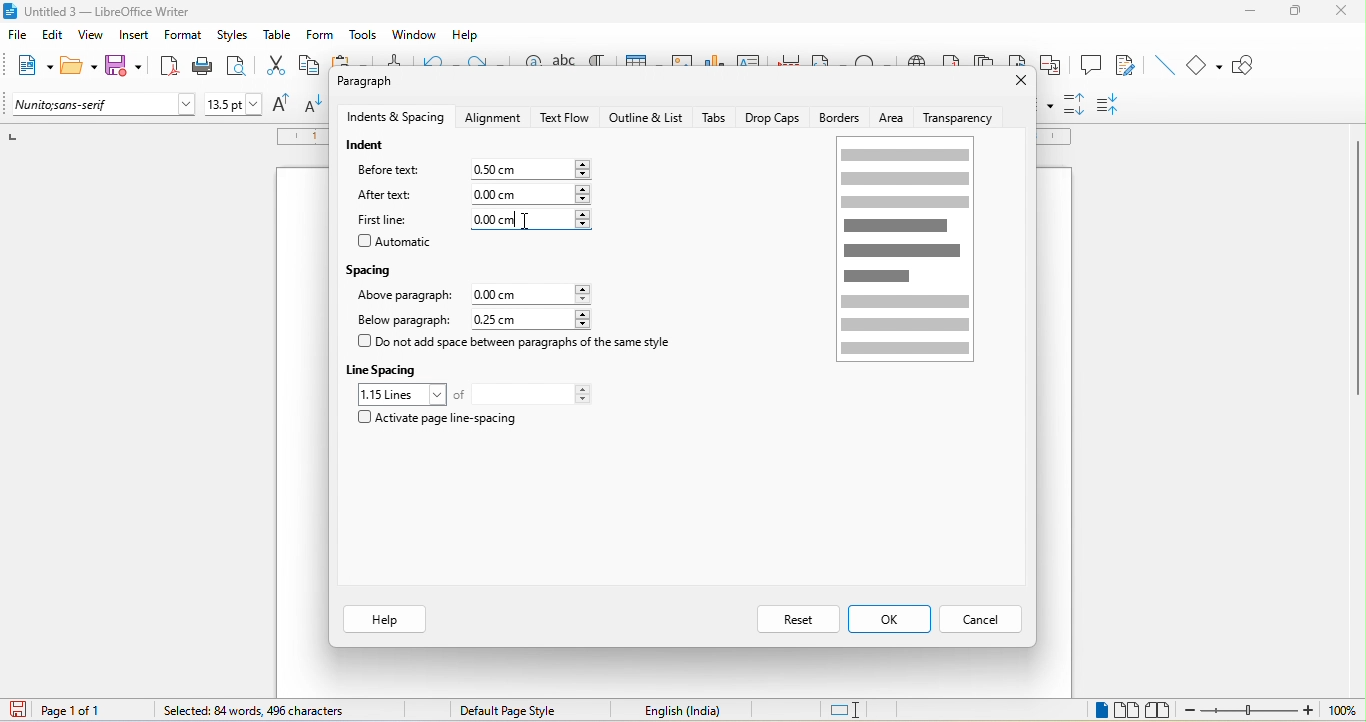 The height and width of the screenshot is (722, 1366). Describe the element at coordinates (710, 710) in the screenshot. I see `text language` at that location.